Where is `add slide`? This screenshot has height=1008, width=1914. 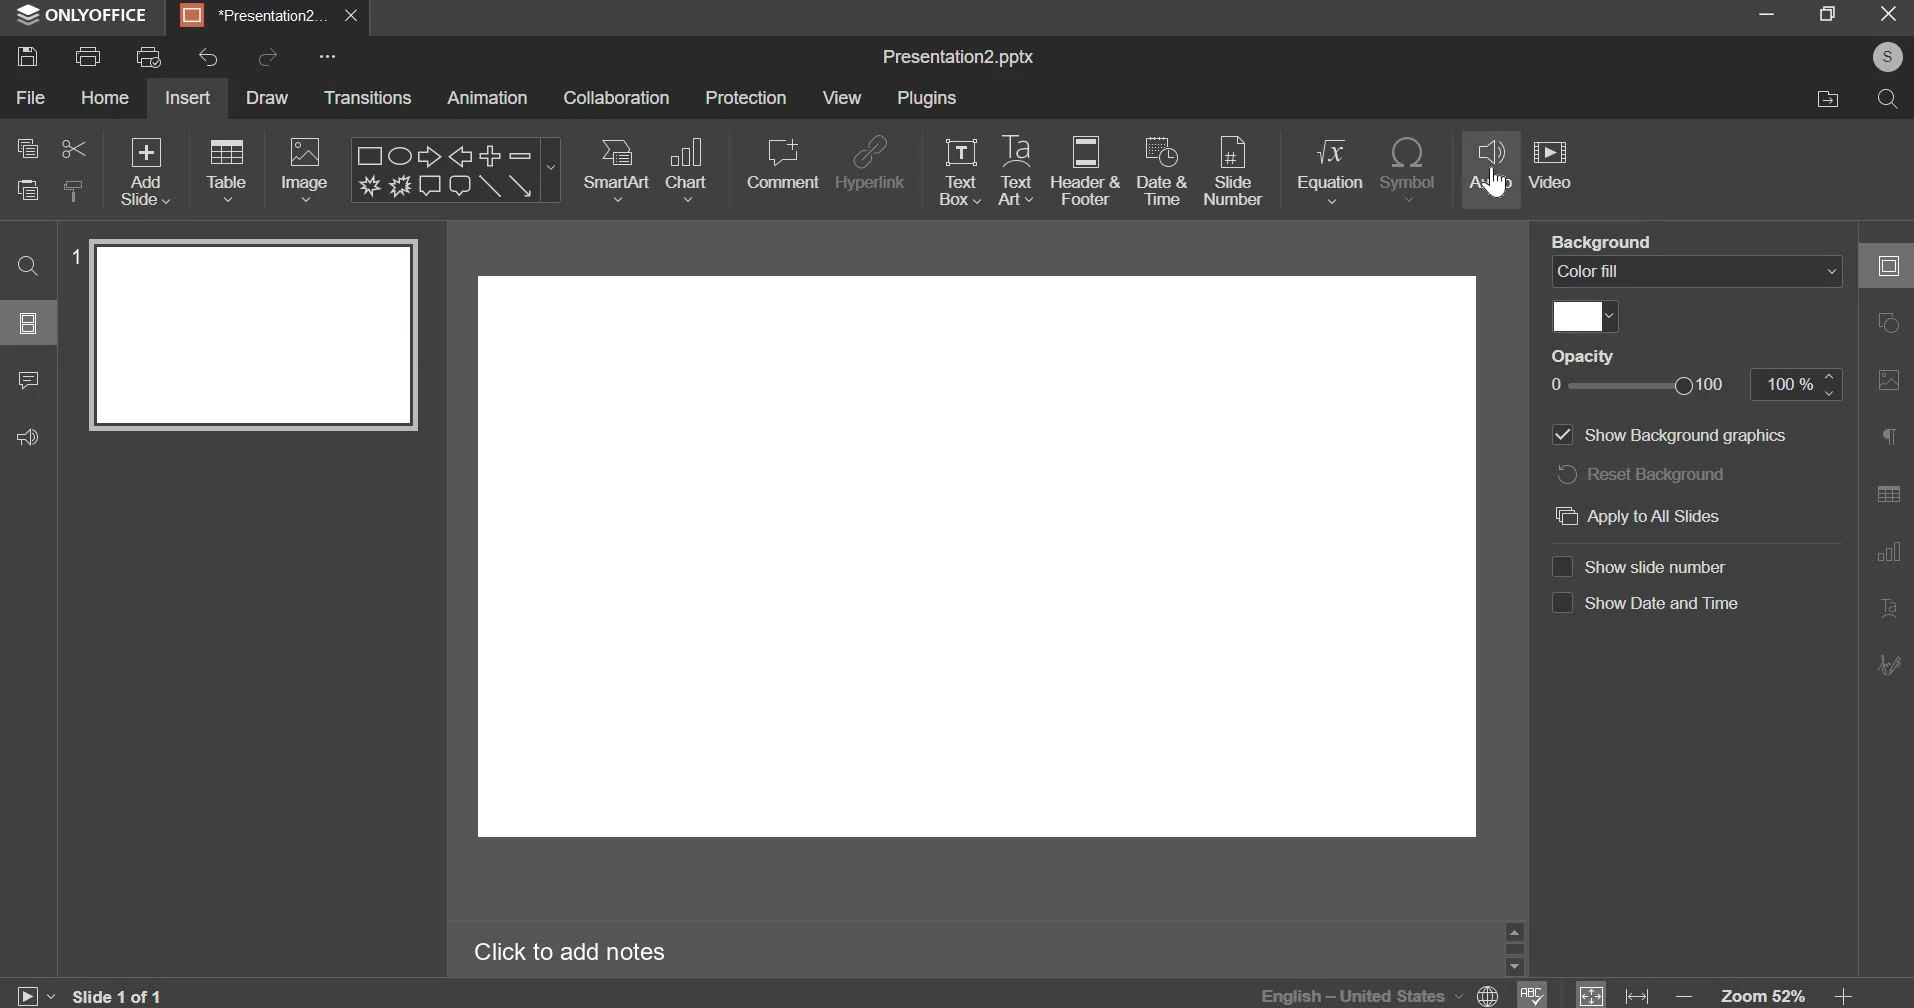
add slide is located at coordinates (147, 174).